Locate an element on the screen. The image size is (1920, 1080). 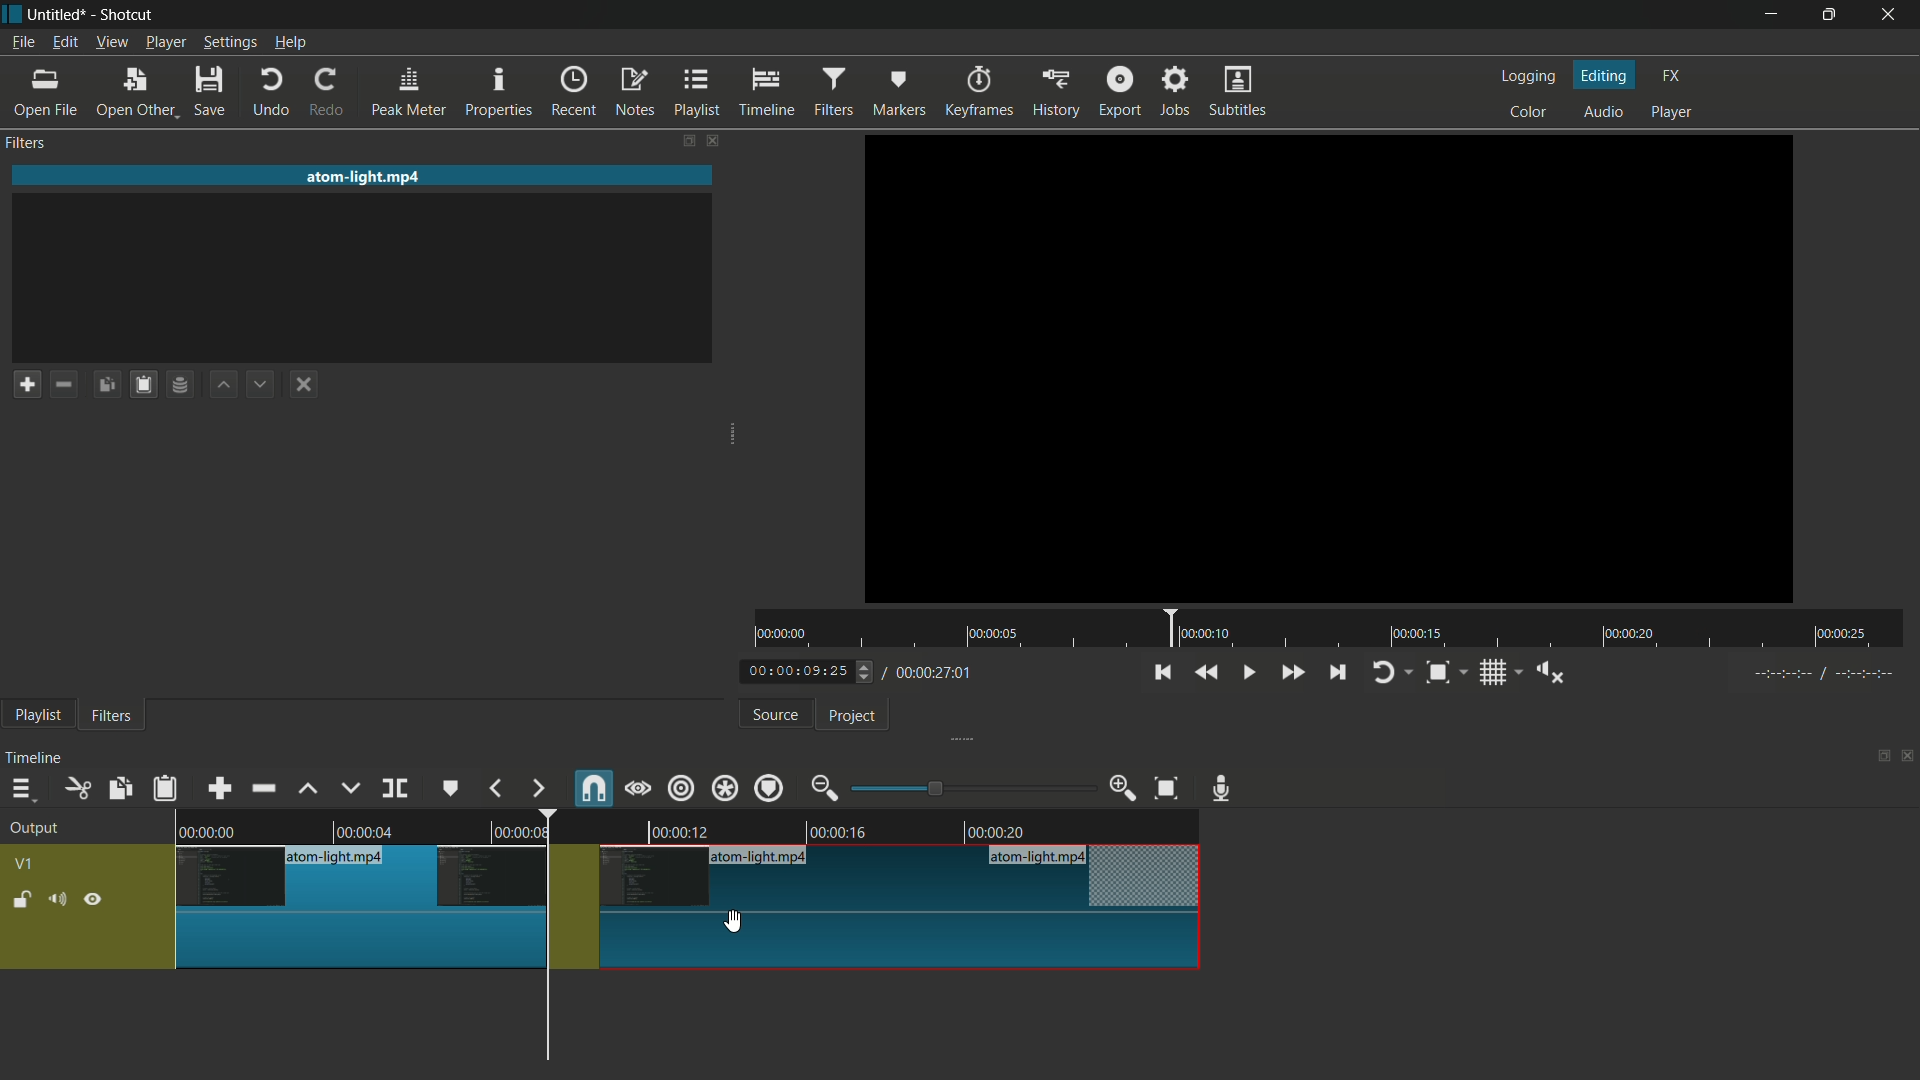
quickly play forward is located at coordinates (1291, 672).